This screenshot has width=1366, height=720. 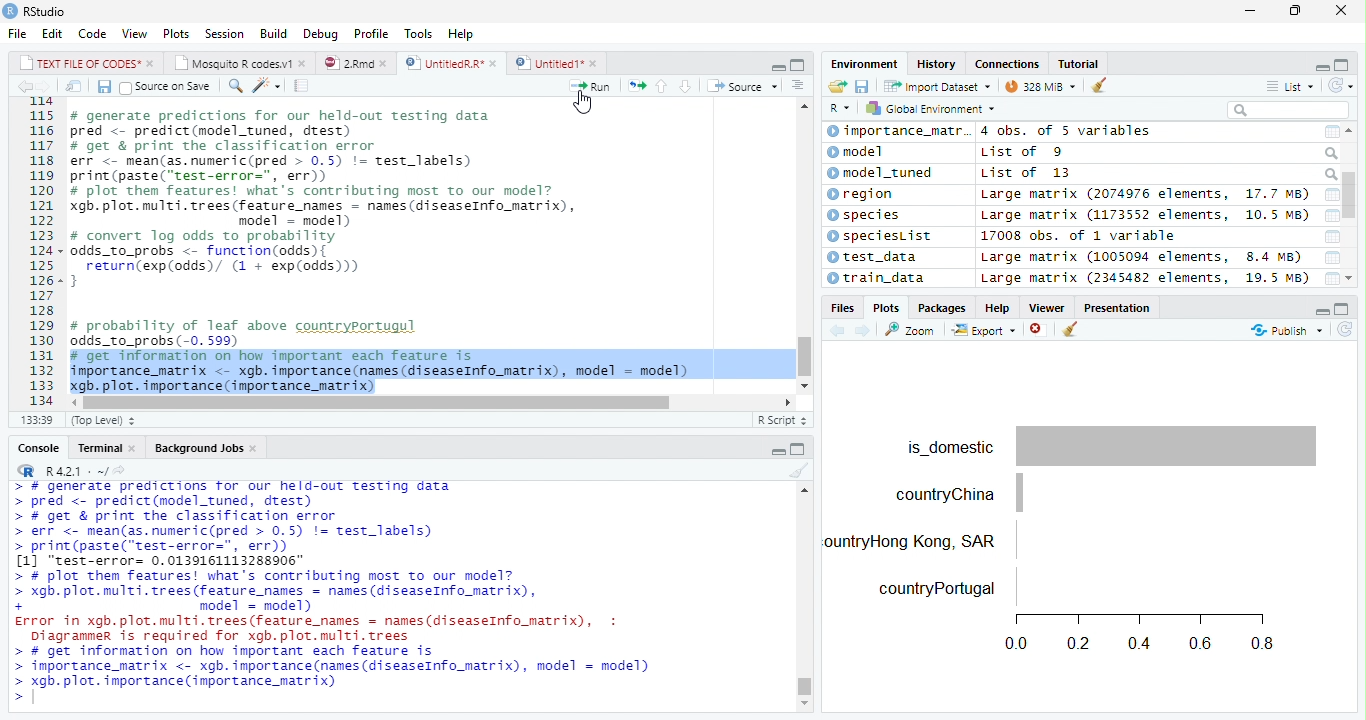 What do you see at coordinates (583, 102) in the screenshot?
I see `Cursor` at bounding box center [583, 102].